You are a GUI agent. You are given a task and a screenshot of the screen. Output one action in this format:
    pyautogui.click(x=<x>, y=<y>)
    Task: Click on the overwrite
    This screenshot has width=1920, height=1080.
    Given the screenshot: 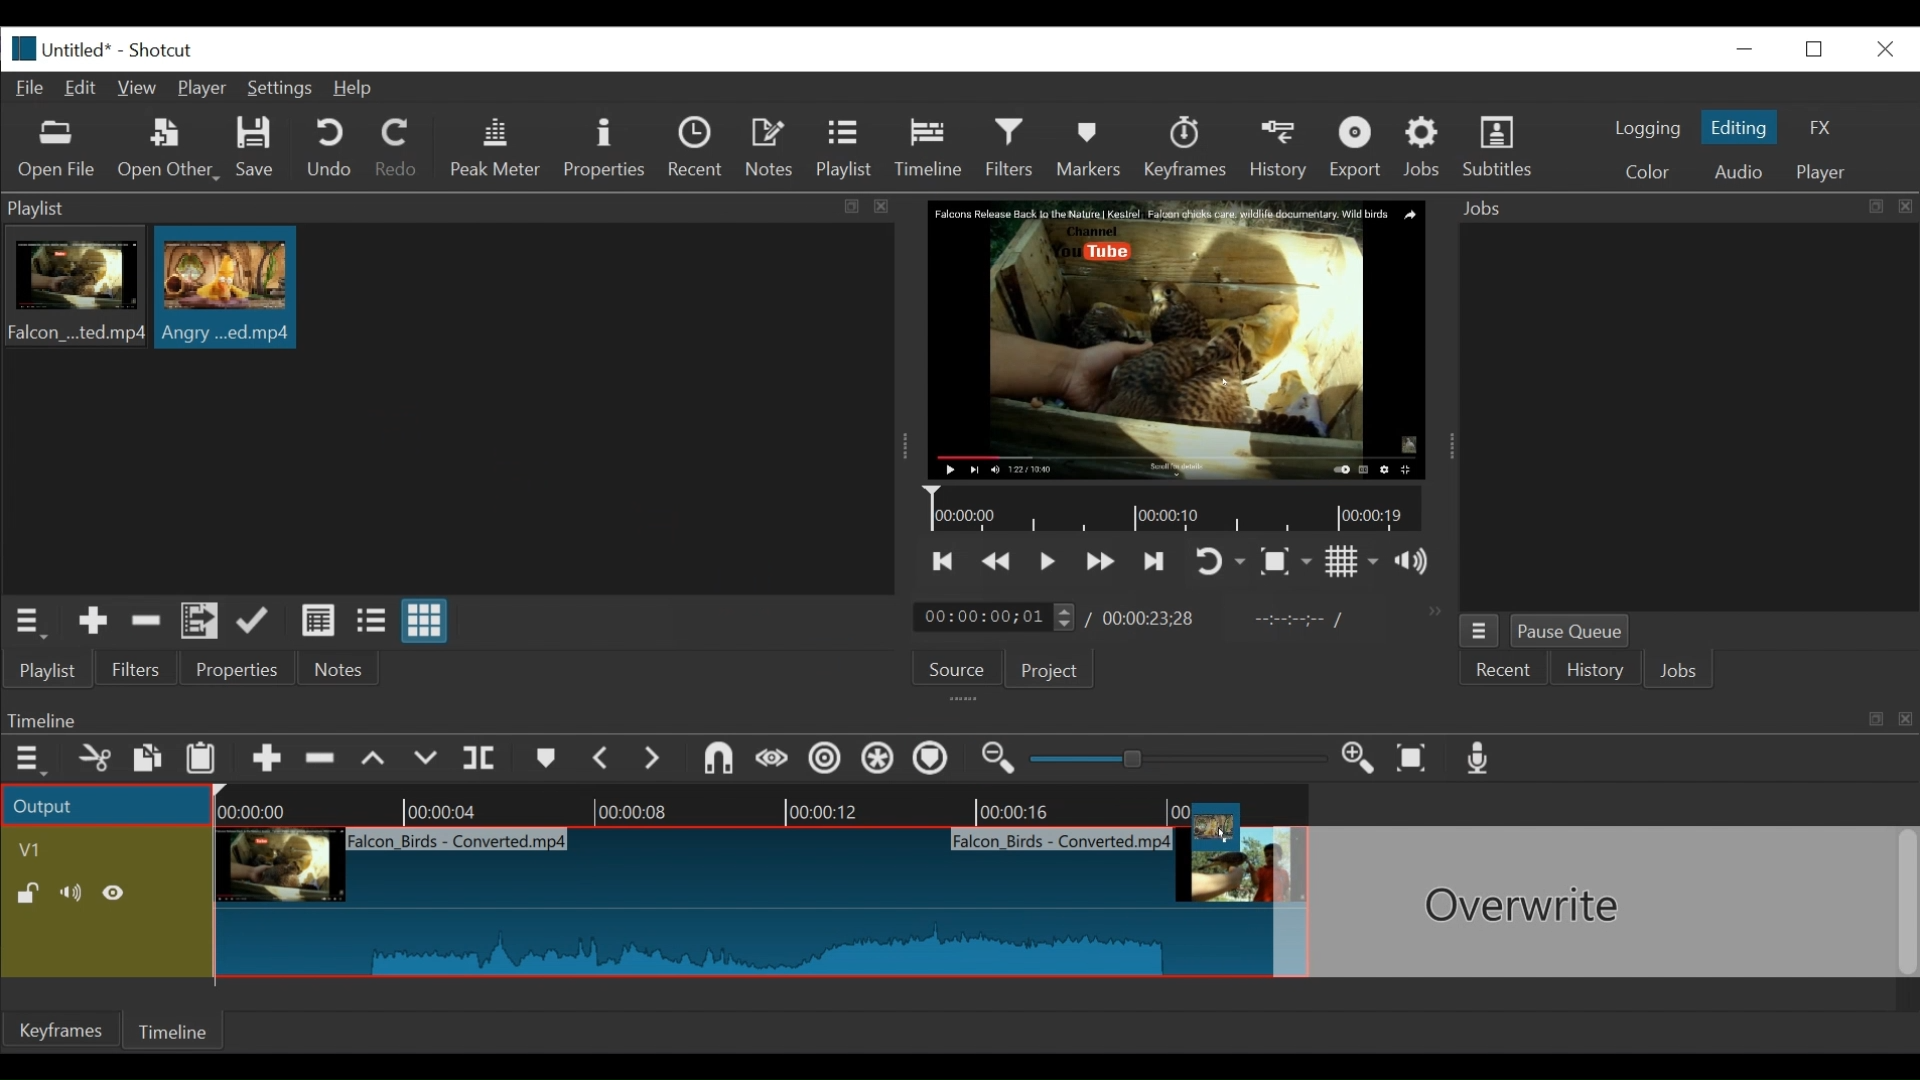 What is the action you would take?
    pyautogui.click(x=1597, y=902)
    